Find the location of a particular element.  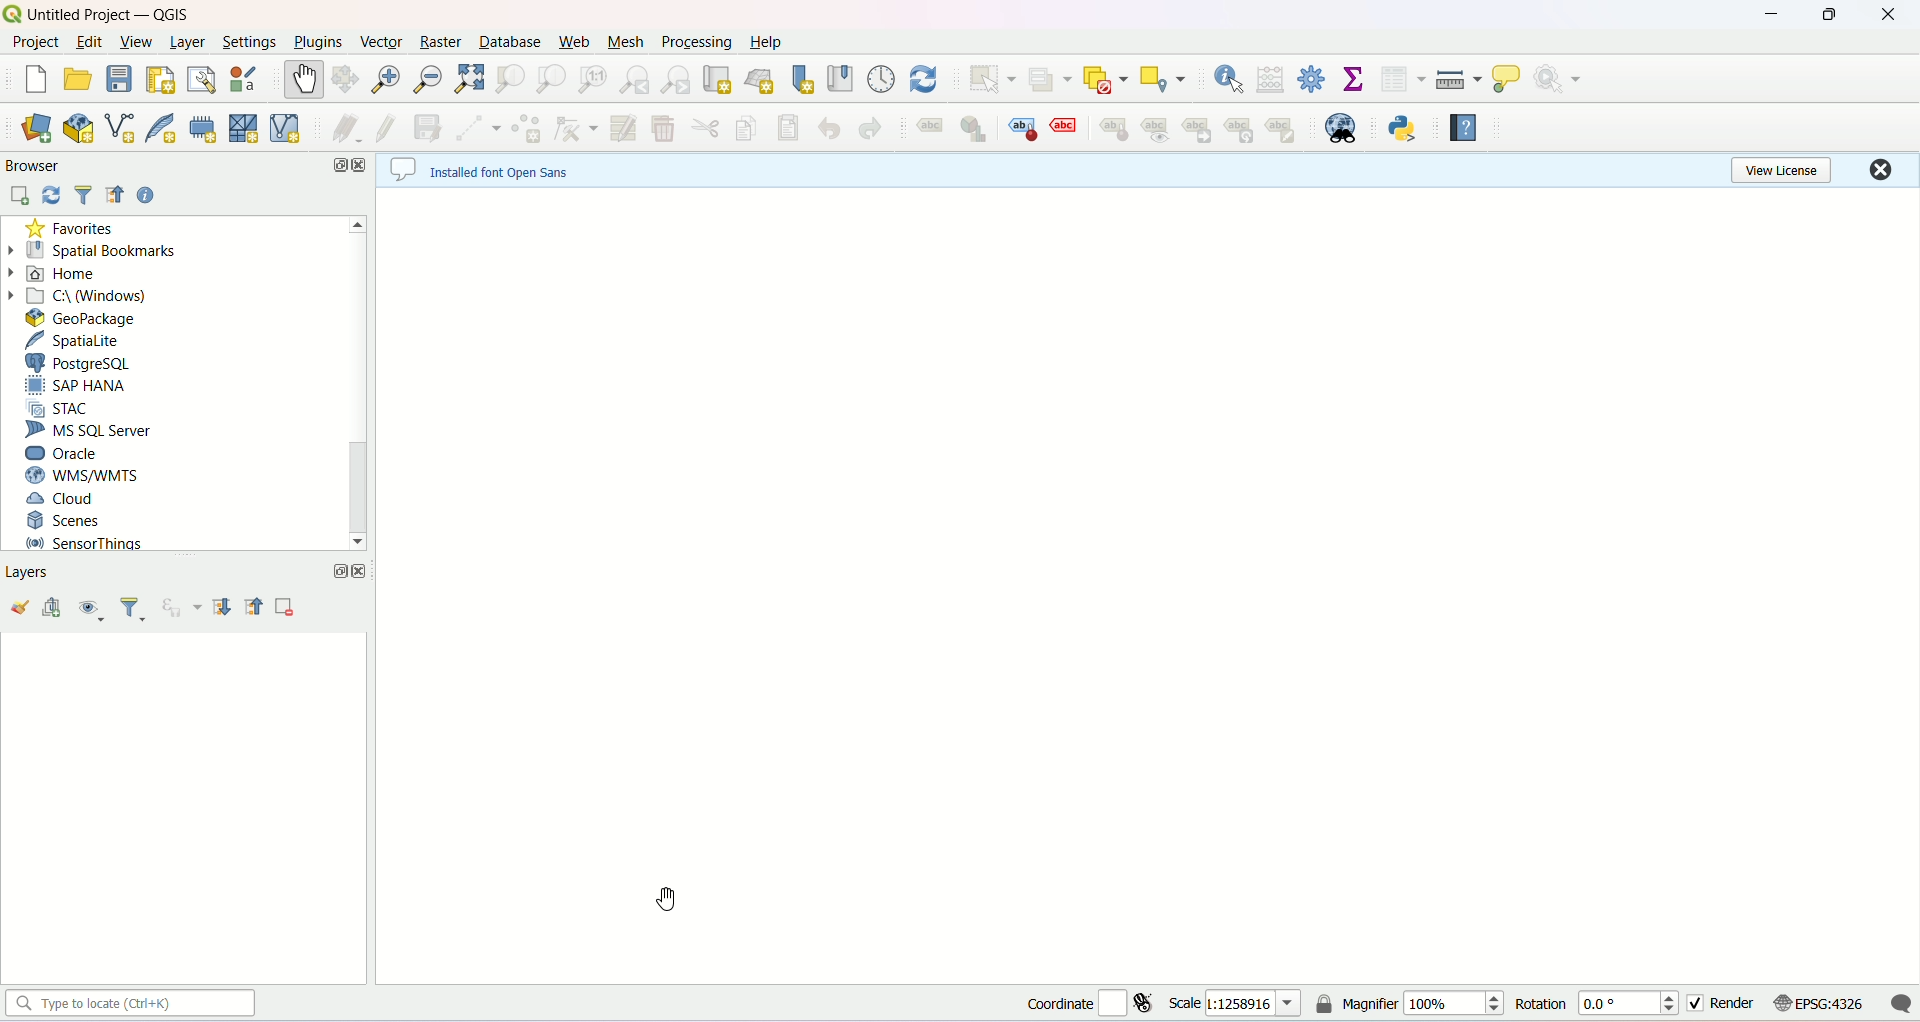

WMS/WMTS is located at coordinates (84, 476).